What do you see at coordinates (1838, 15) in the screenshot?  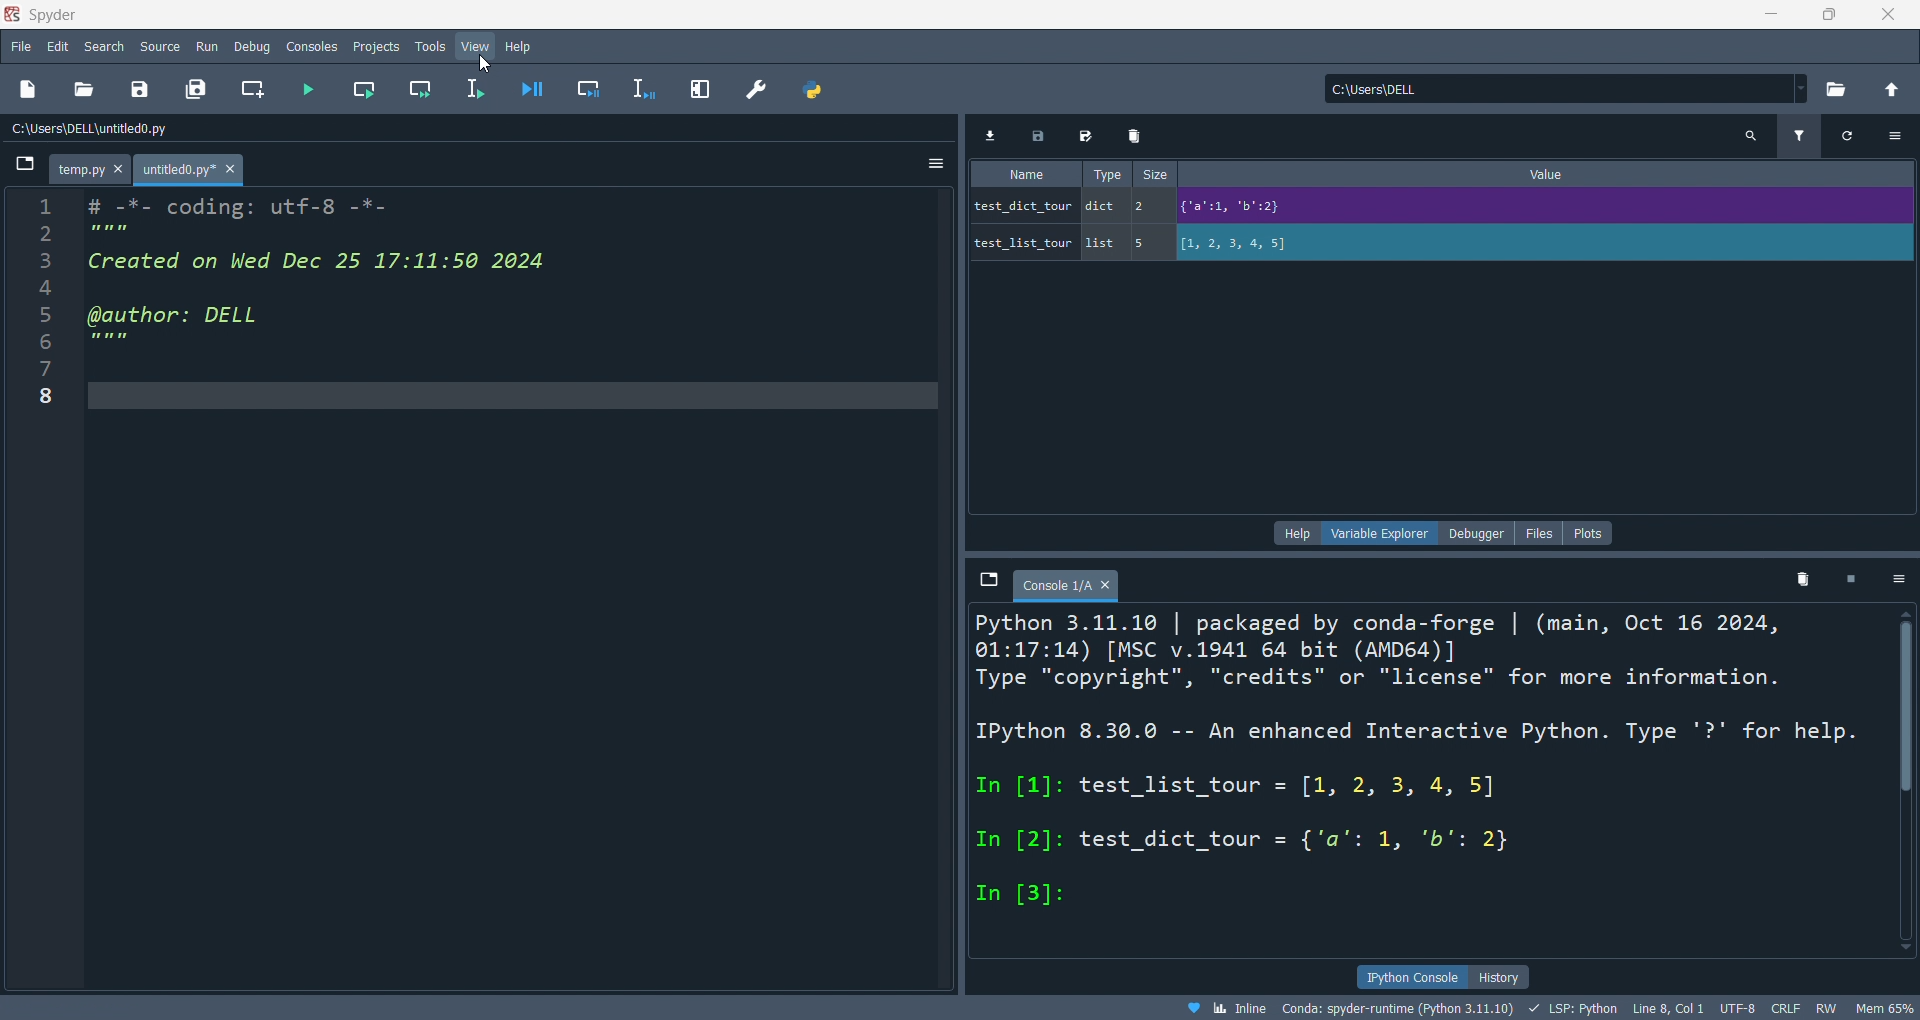 I see `maximize` at bounding box center [1838, 15].